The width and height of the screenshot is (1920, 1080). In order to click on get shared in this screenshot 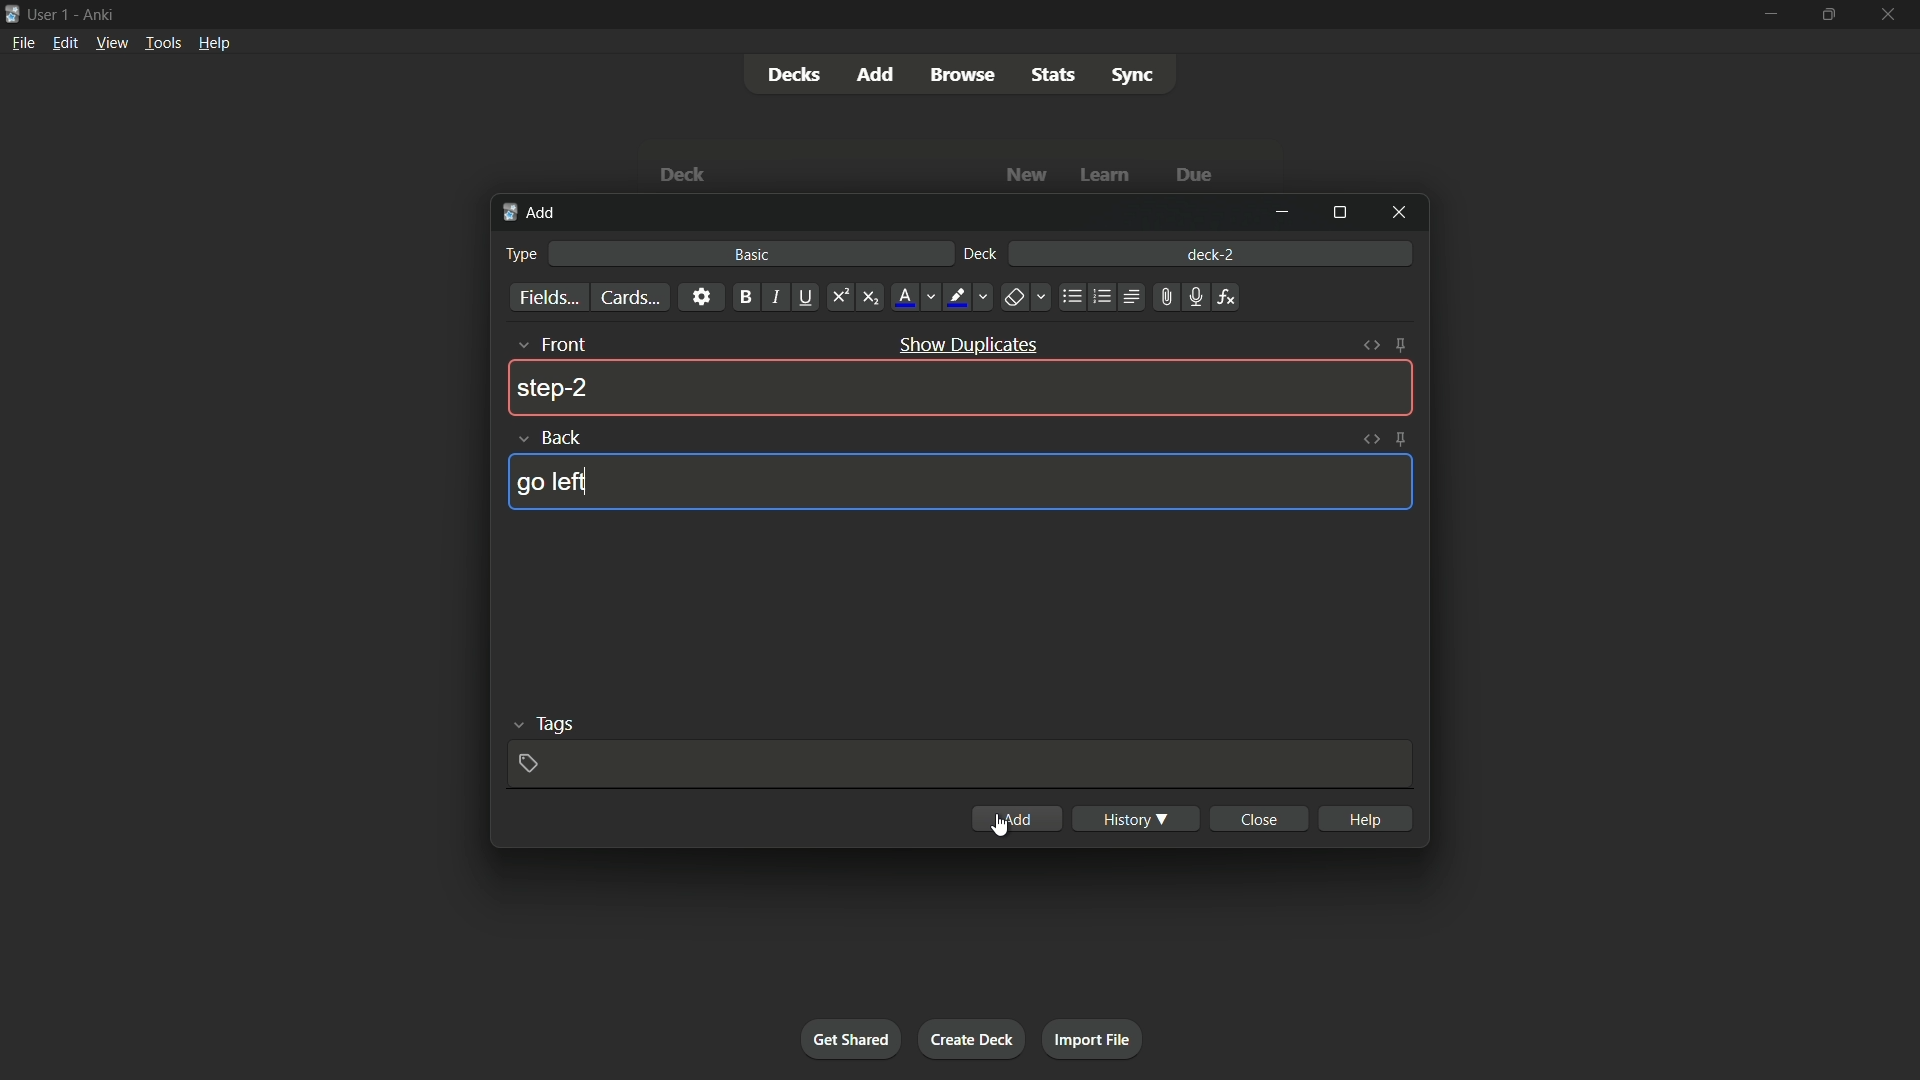, I will do `click(853, 1039)`.